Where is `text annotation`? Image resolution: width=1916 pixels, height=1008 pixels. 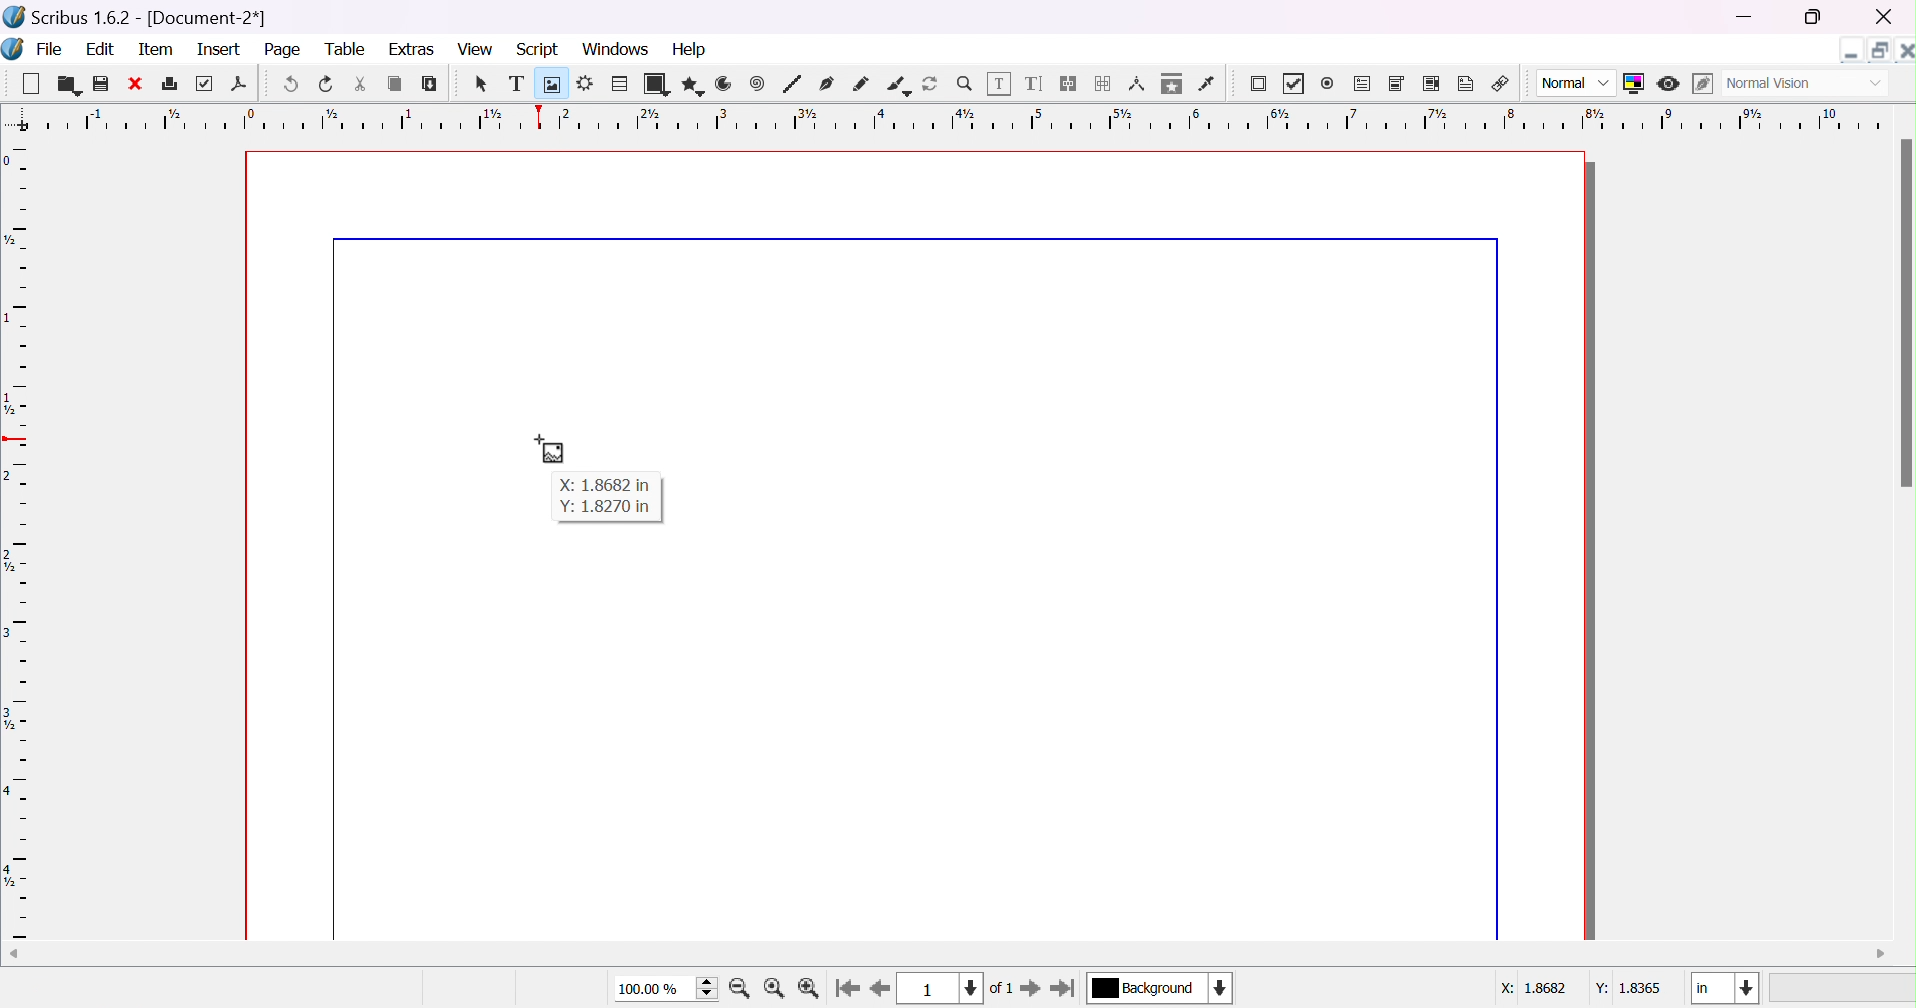 text annotation is located at coordinates (1467, 81).